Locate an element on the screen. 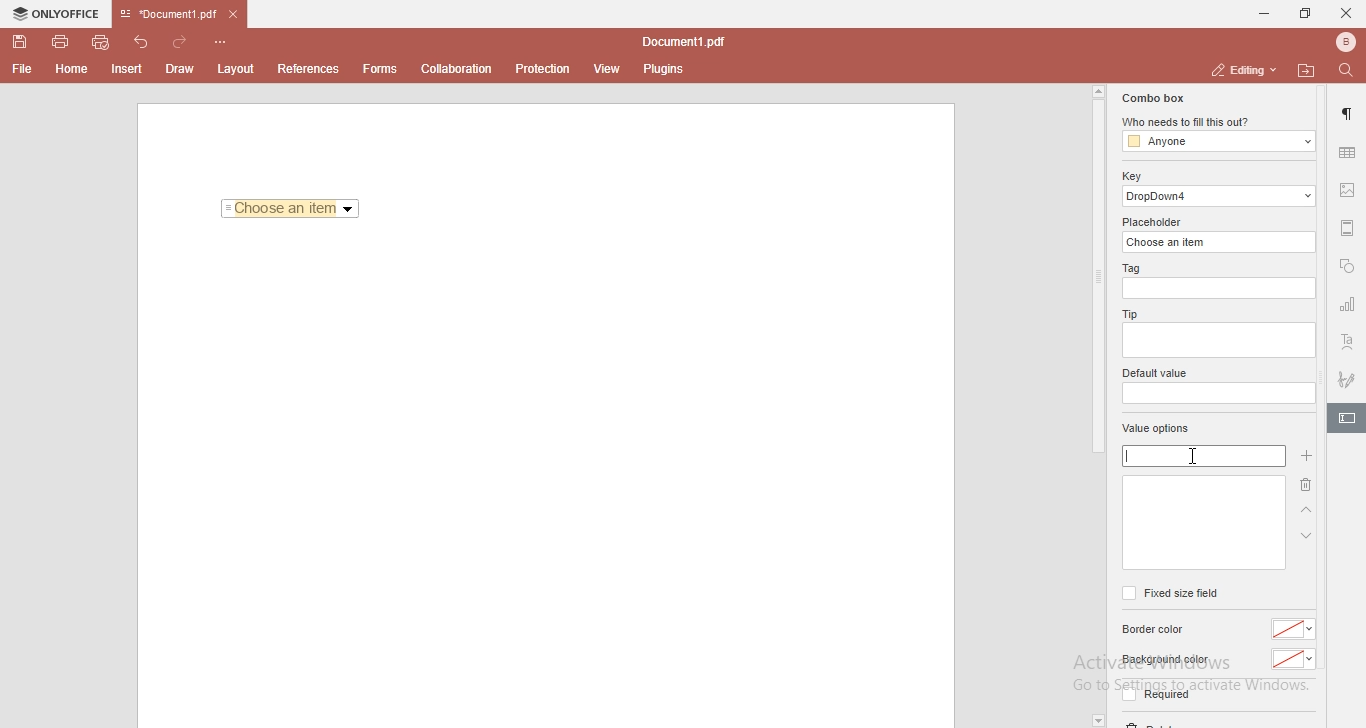  empty box is located at coordinates (1202, 523).